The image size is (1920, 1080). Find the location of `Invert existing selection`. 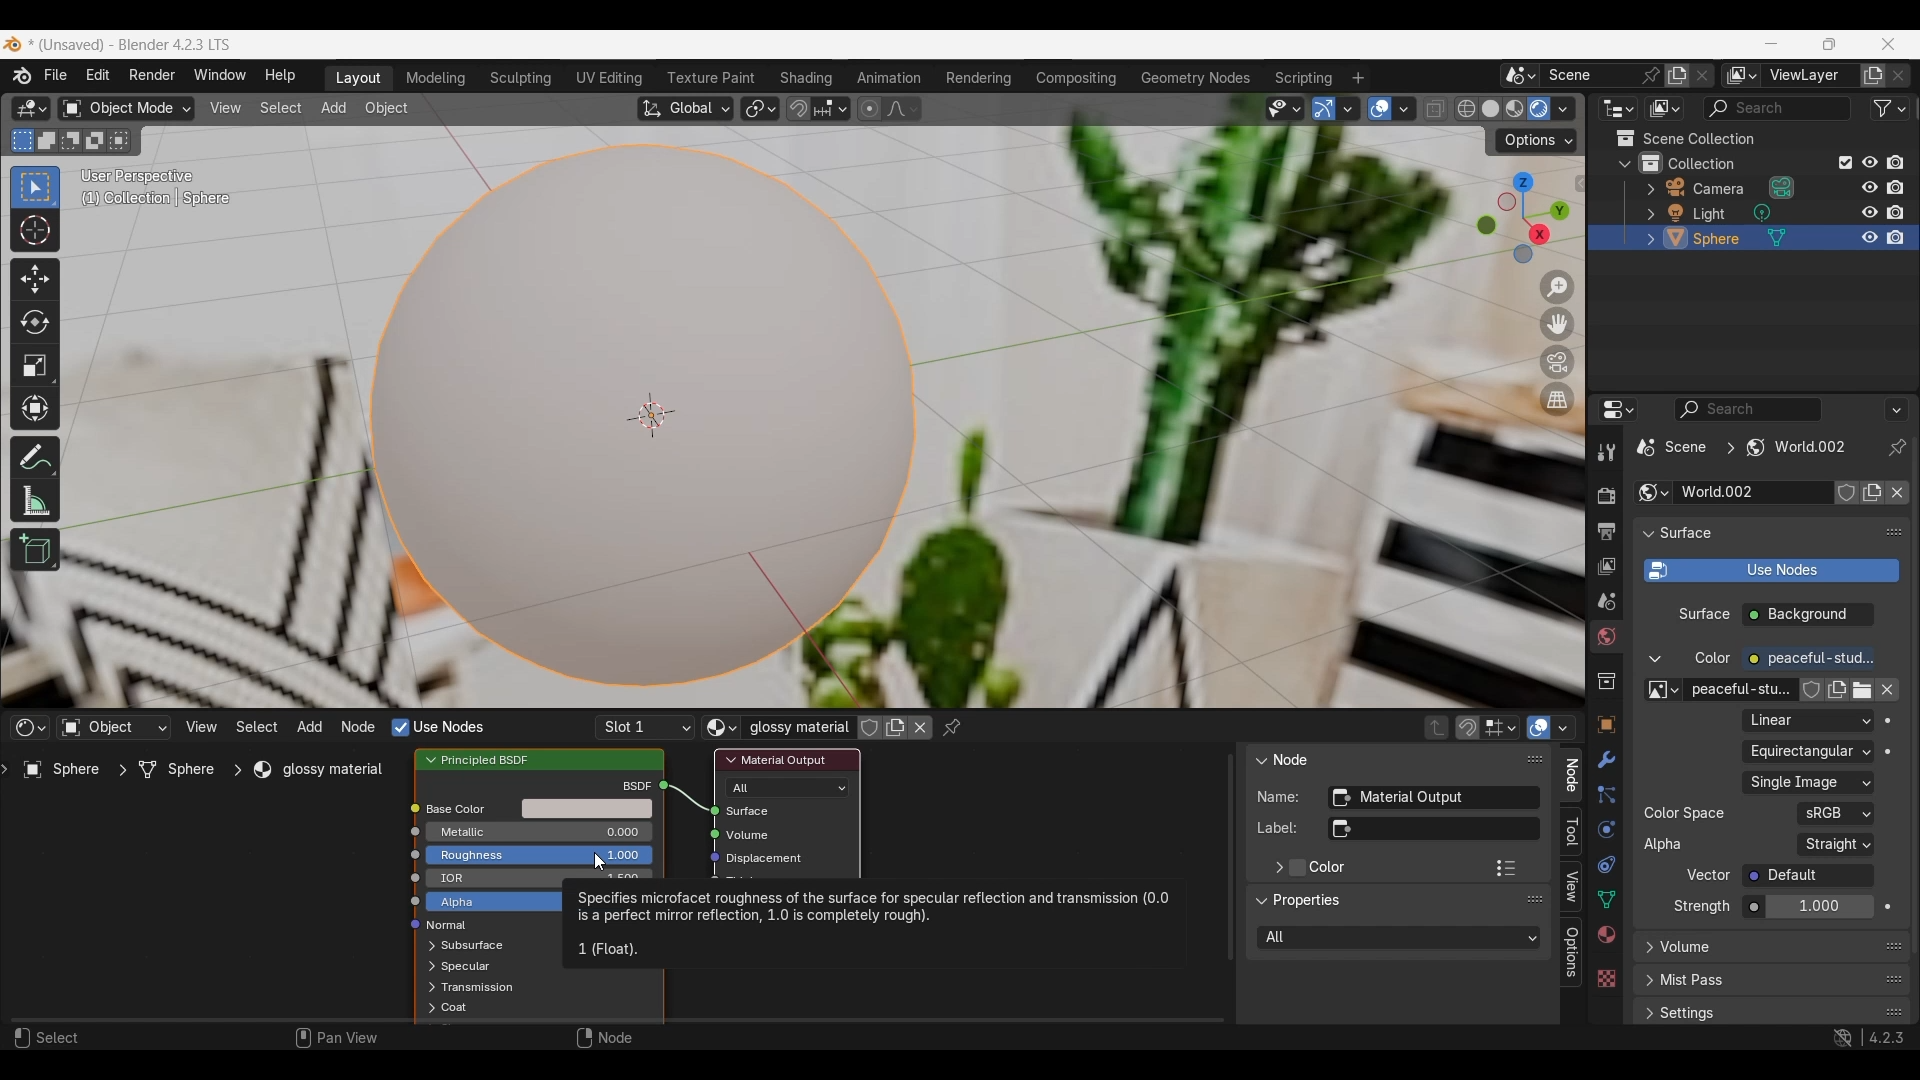

Invert existing selection is located at coordinates (94, 141).